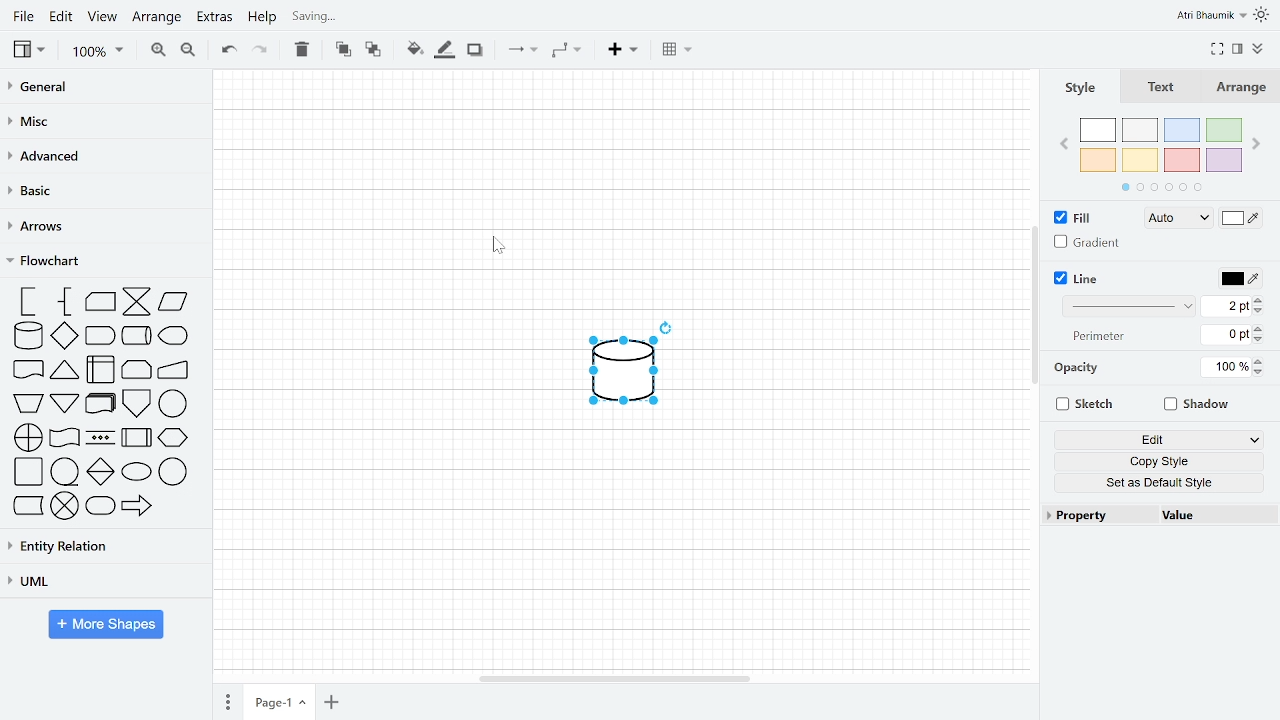 The width and height of the screenshot is (1280, 720). What do you see at coordinates (266, 52) in the screenshot?
I see `Redo` at bounding box center [266, 52].